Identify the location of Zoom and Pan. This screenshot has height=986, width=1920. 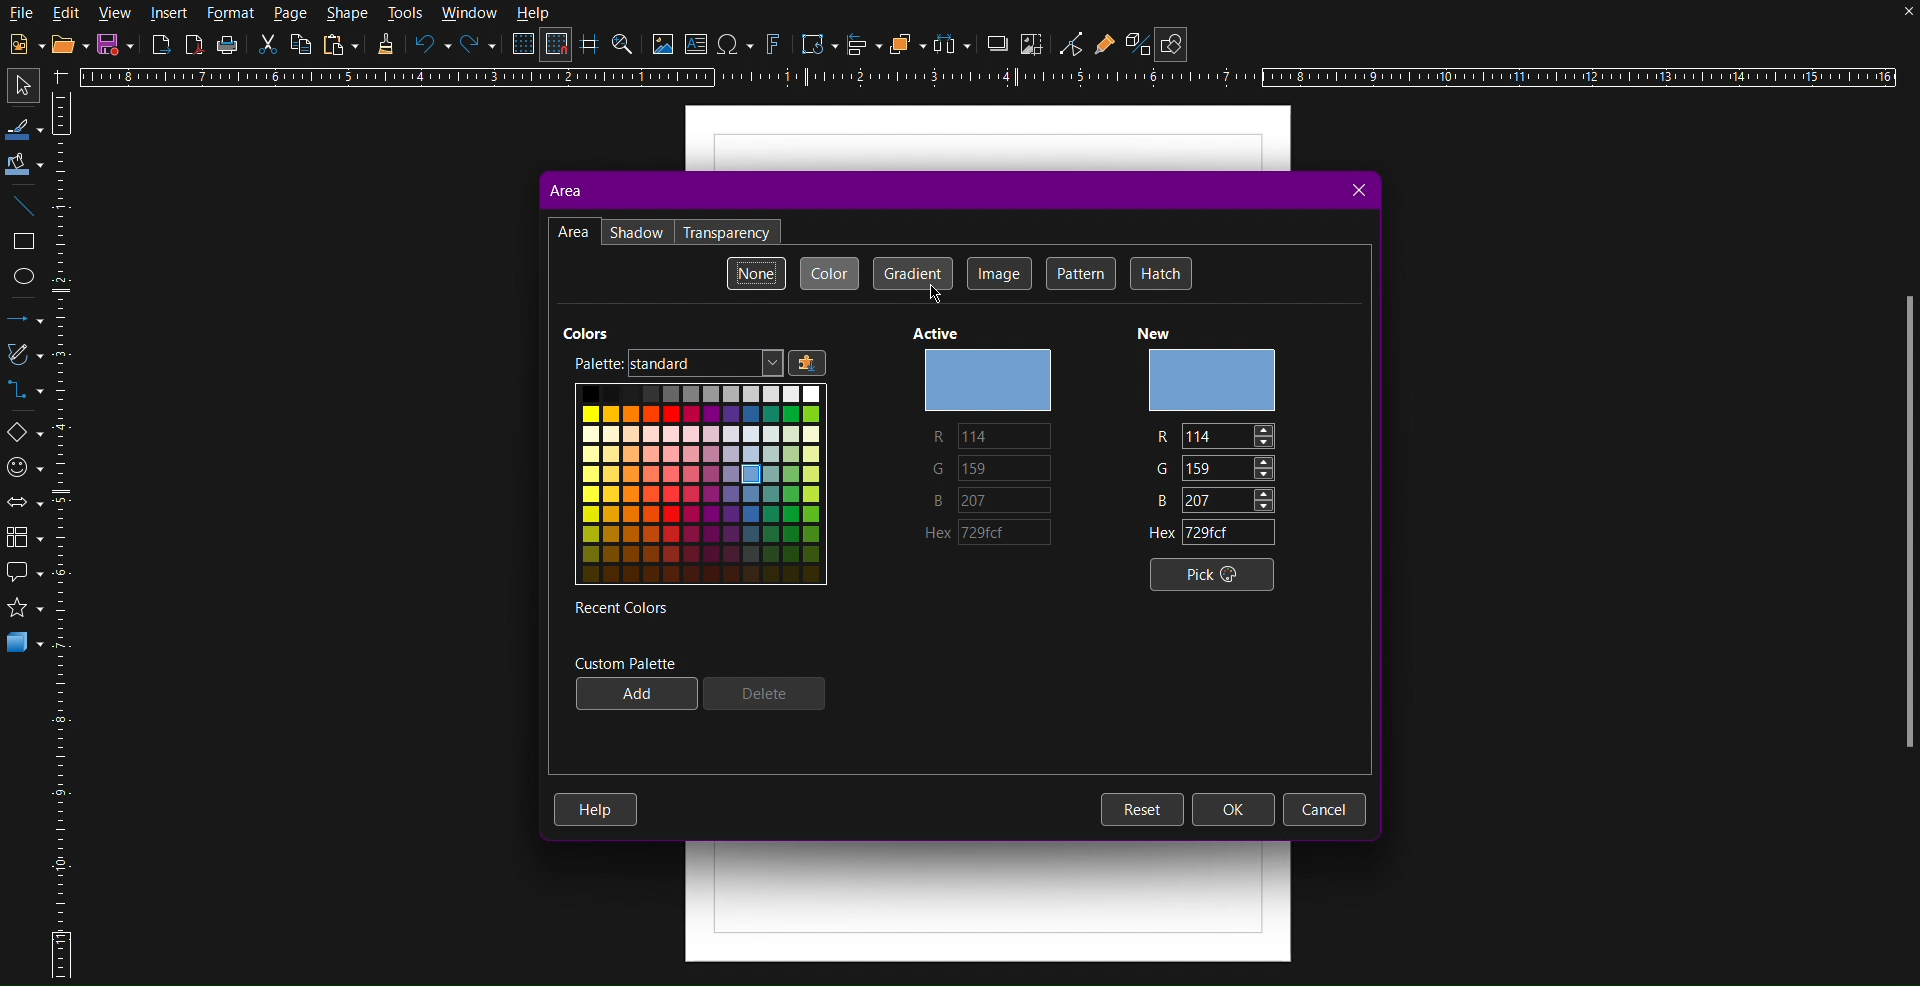
(625, 46).